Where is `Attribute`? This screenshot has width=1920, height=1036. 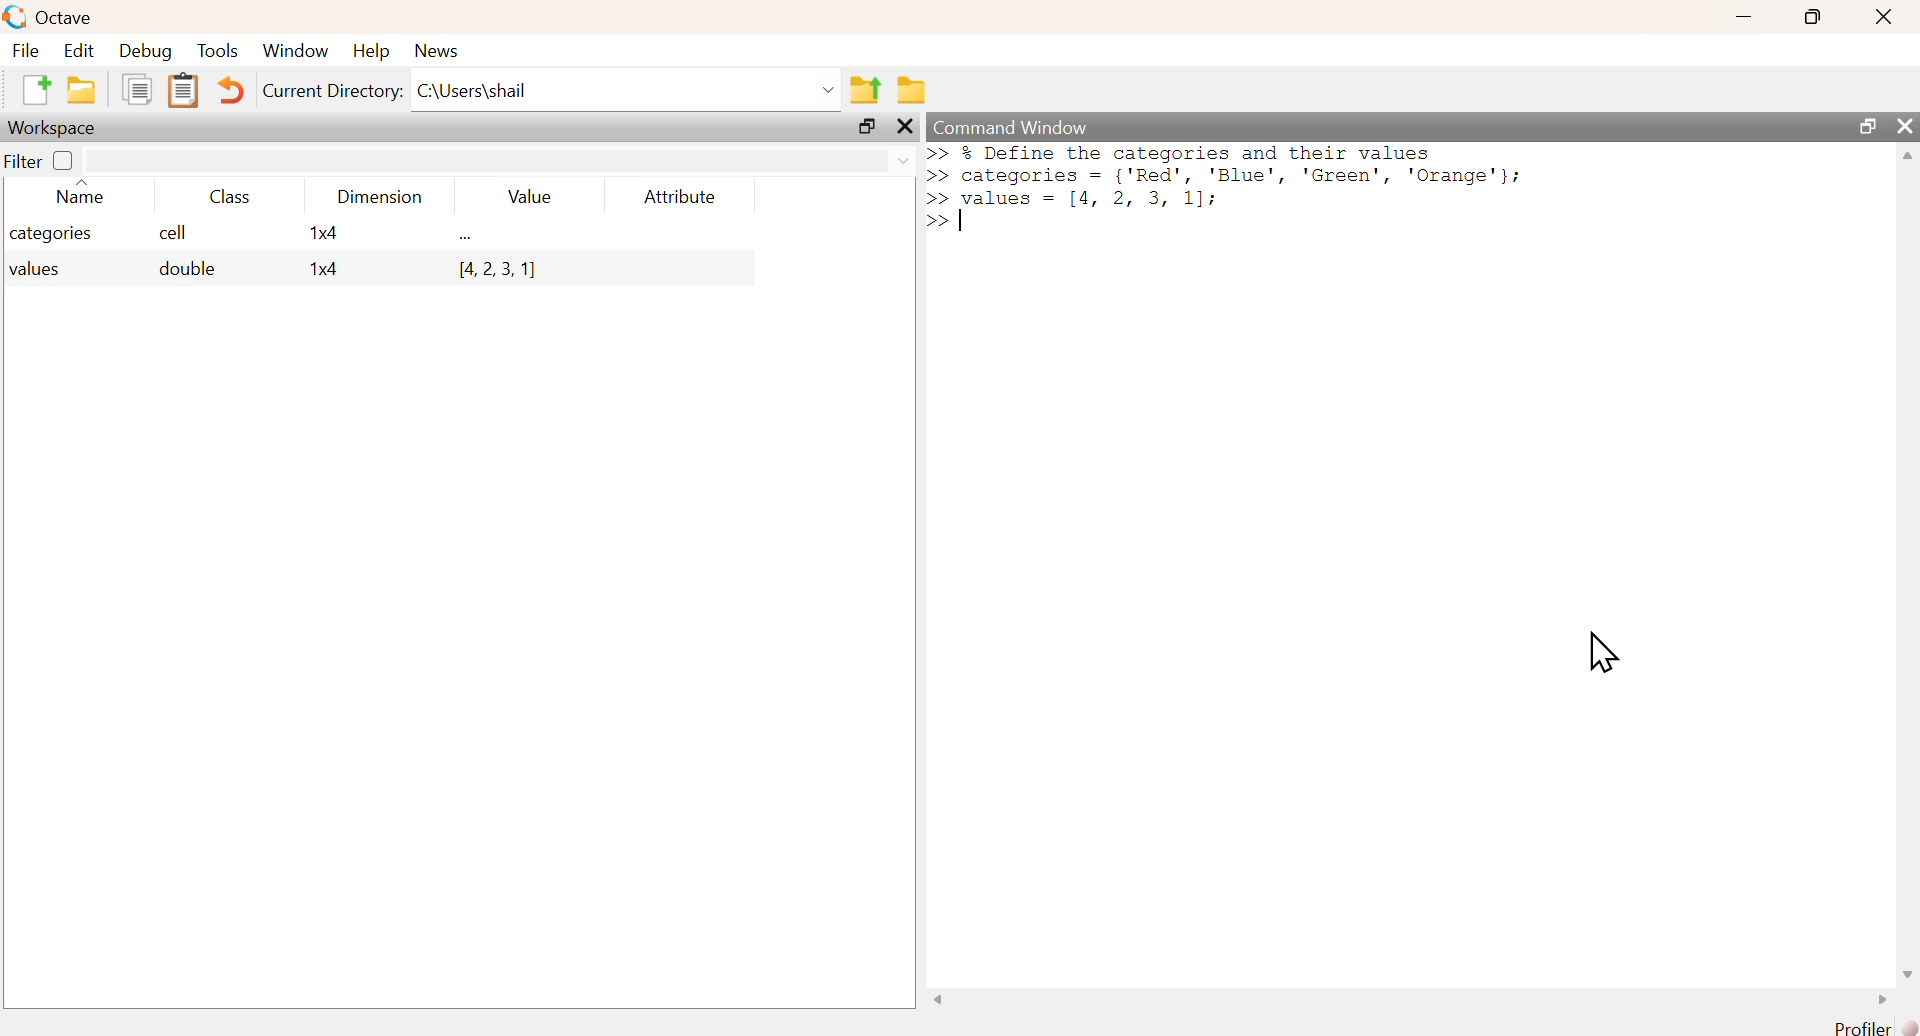
Attribute is located at coordinates (681, 197).